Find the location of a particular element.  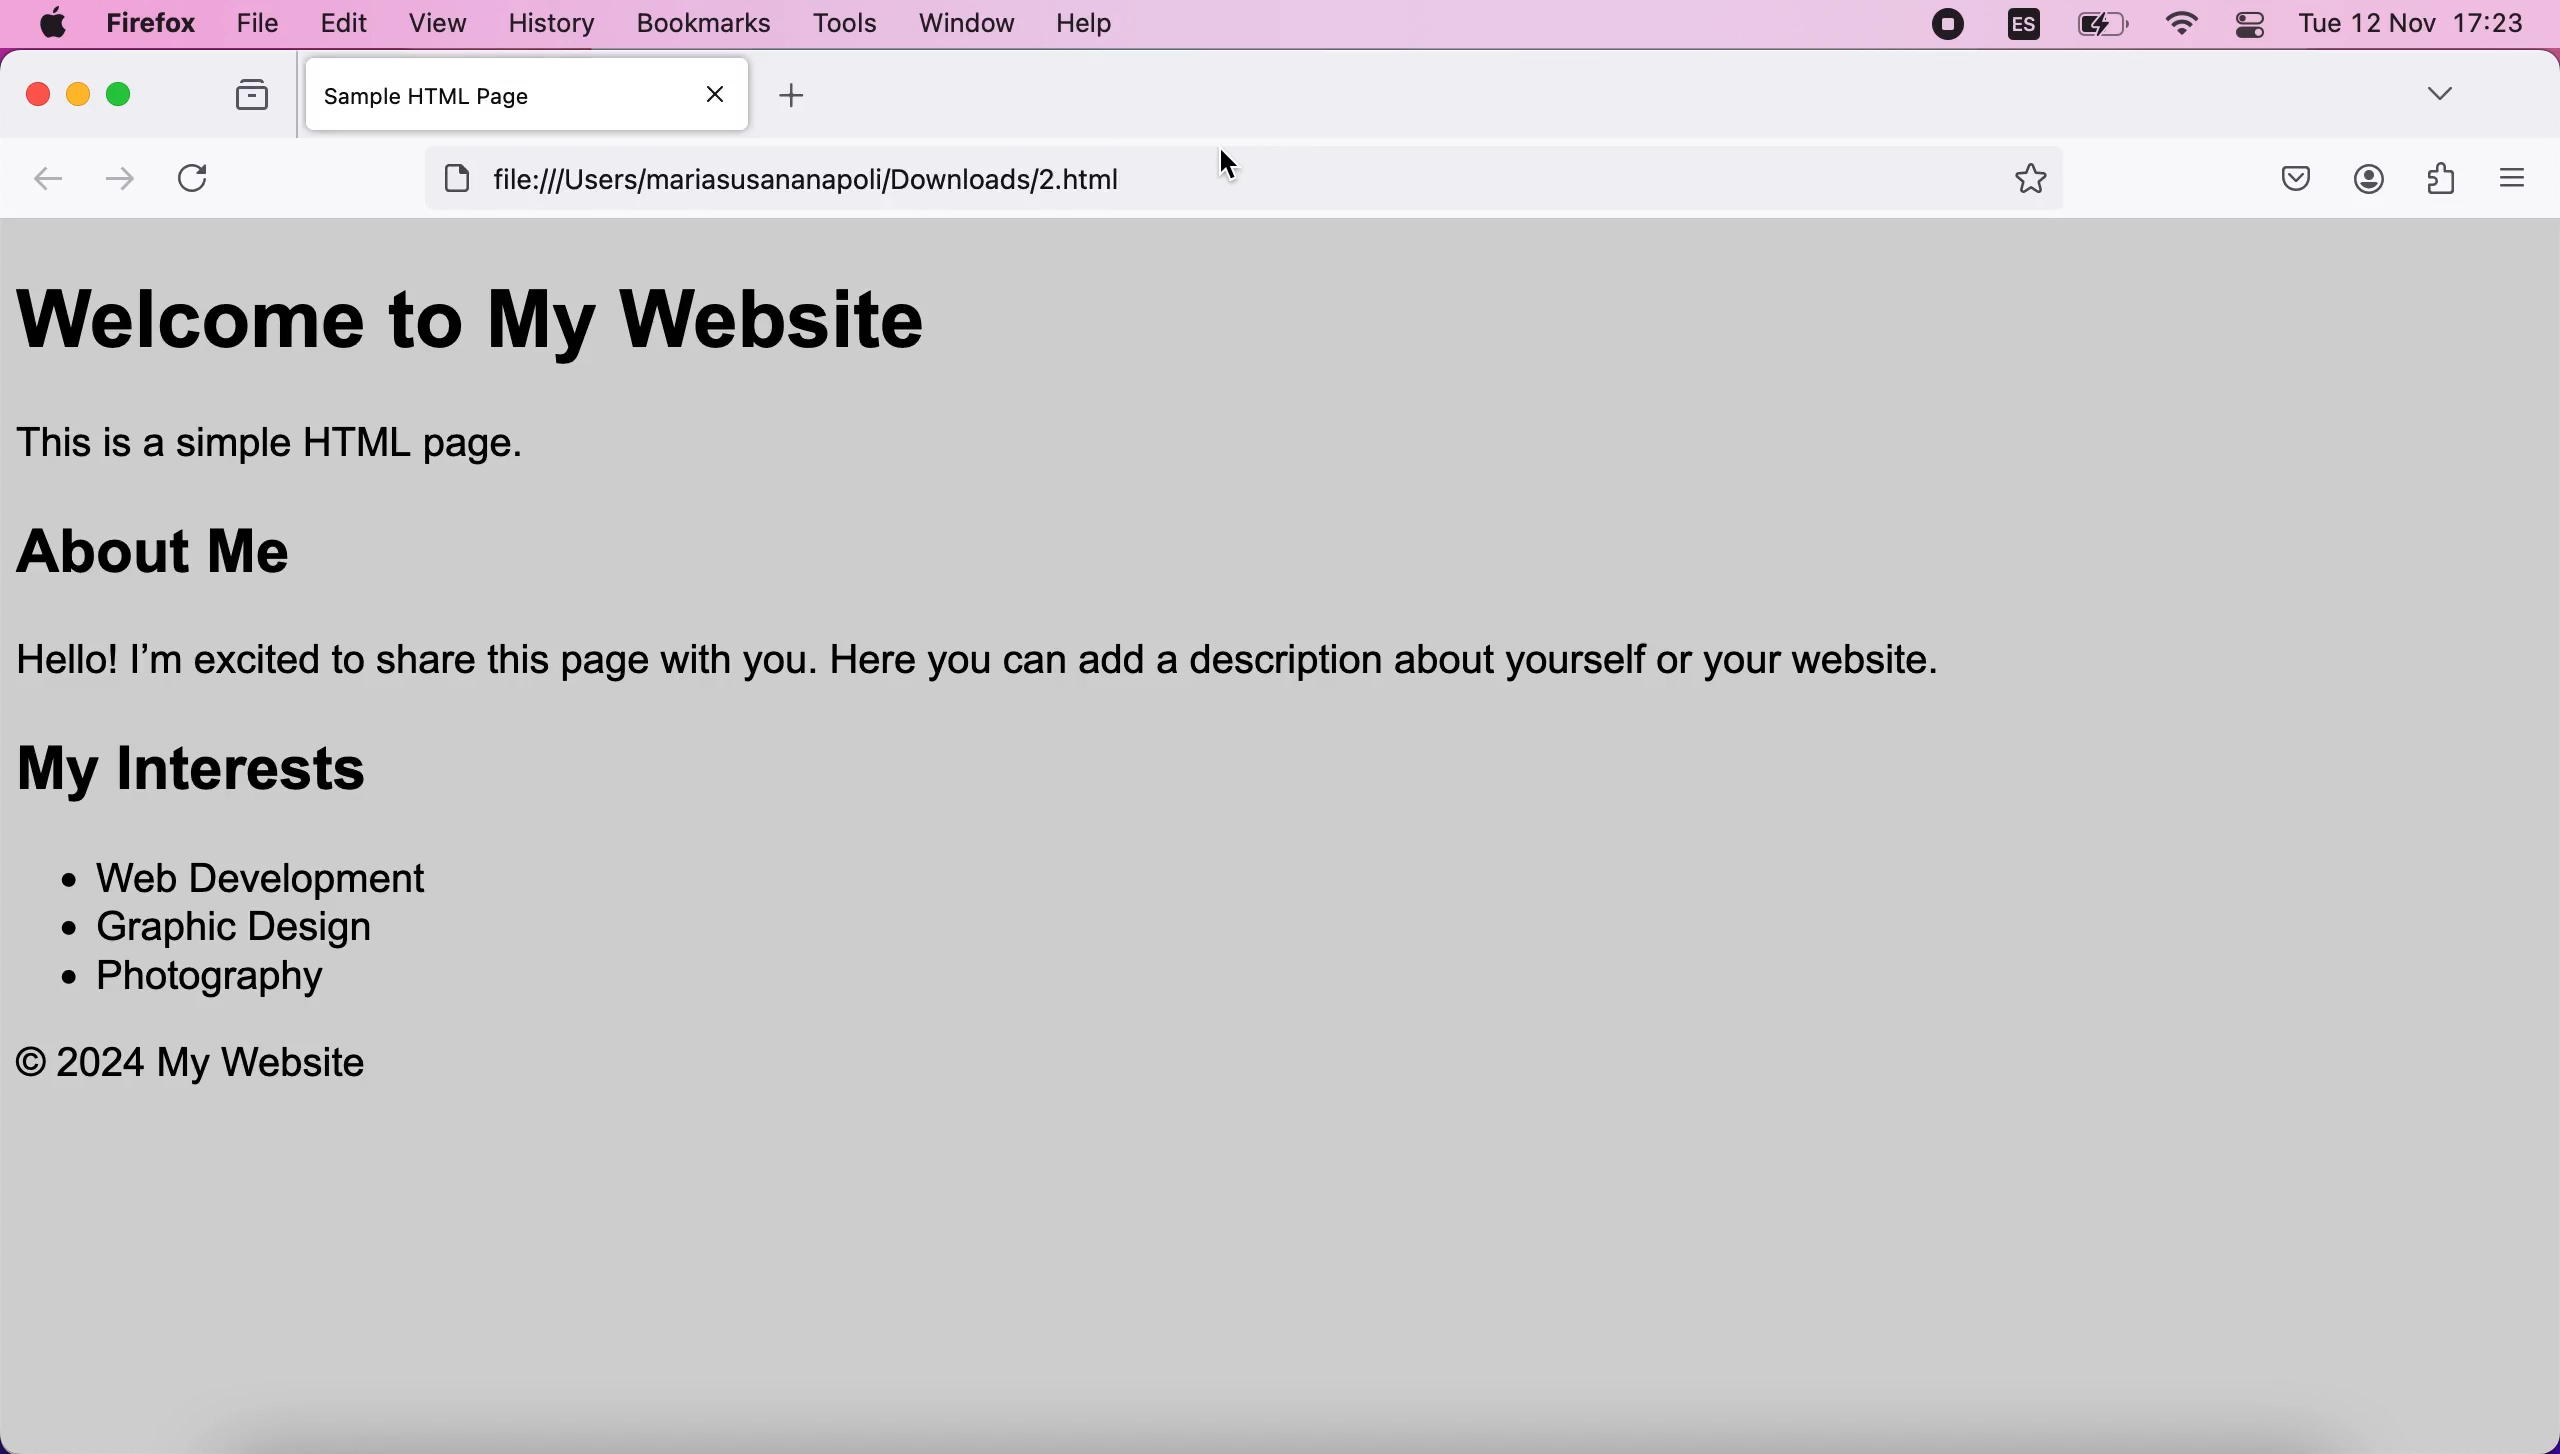

mac logo is located at coordinates (55, 29).